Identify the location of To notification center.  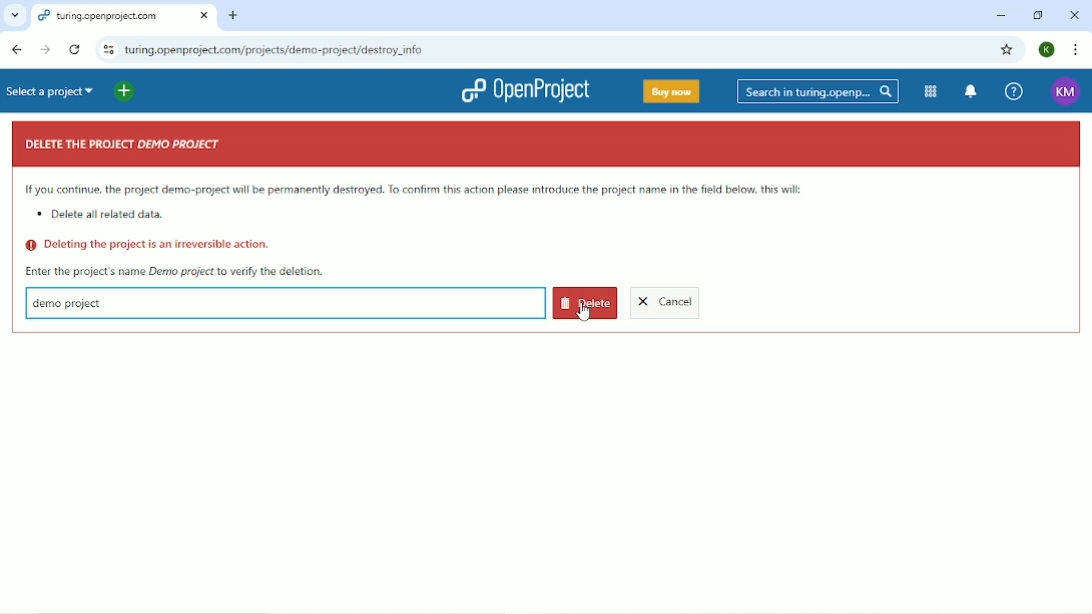
(971, 91).